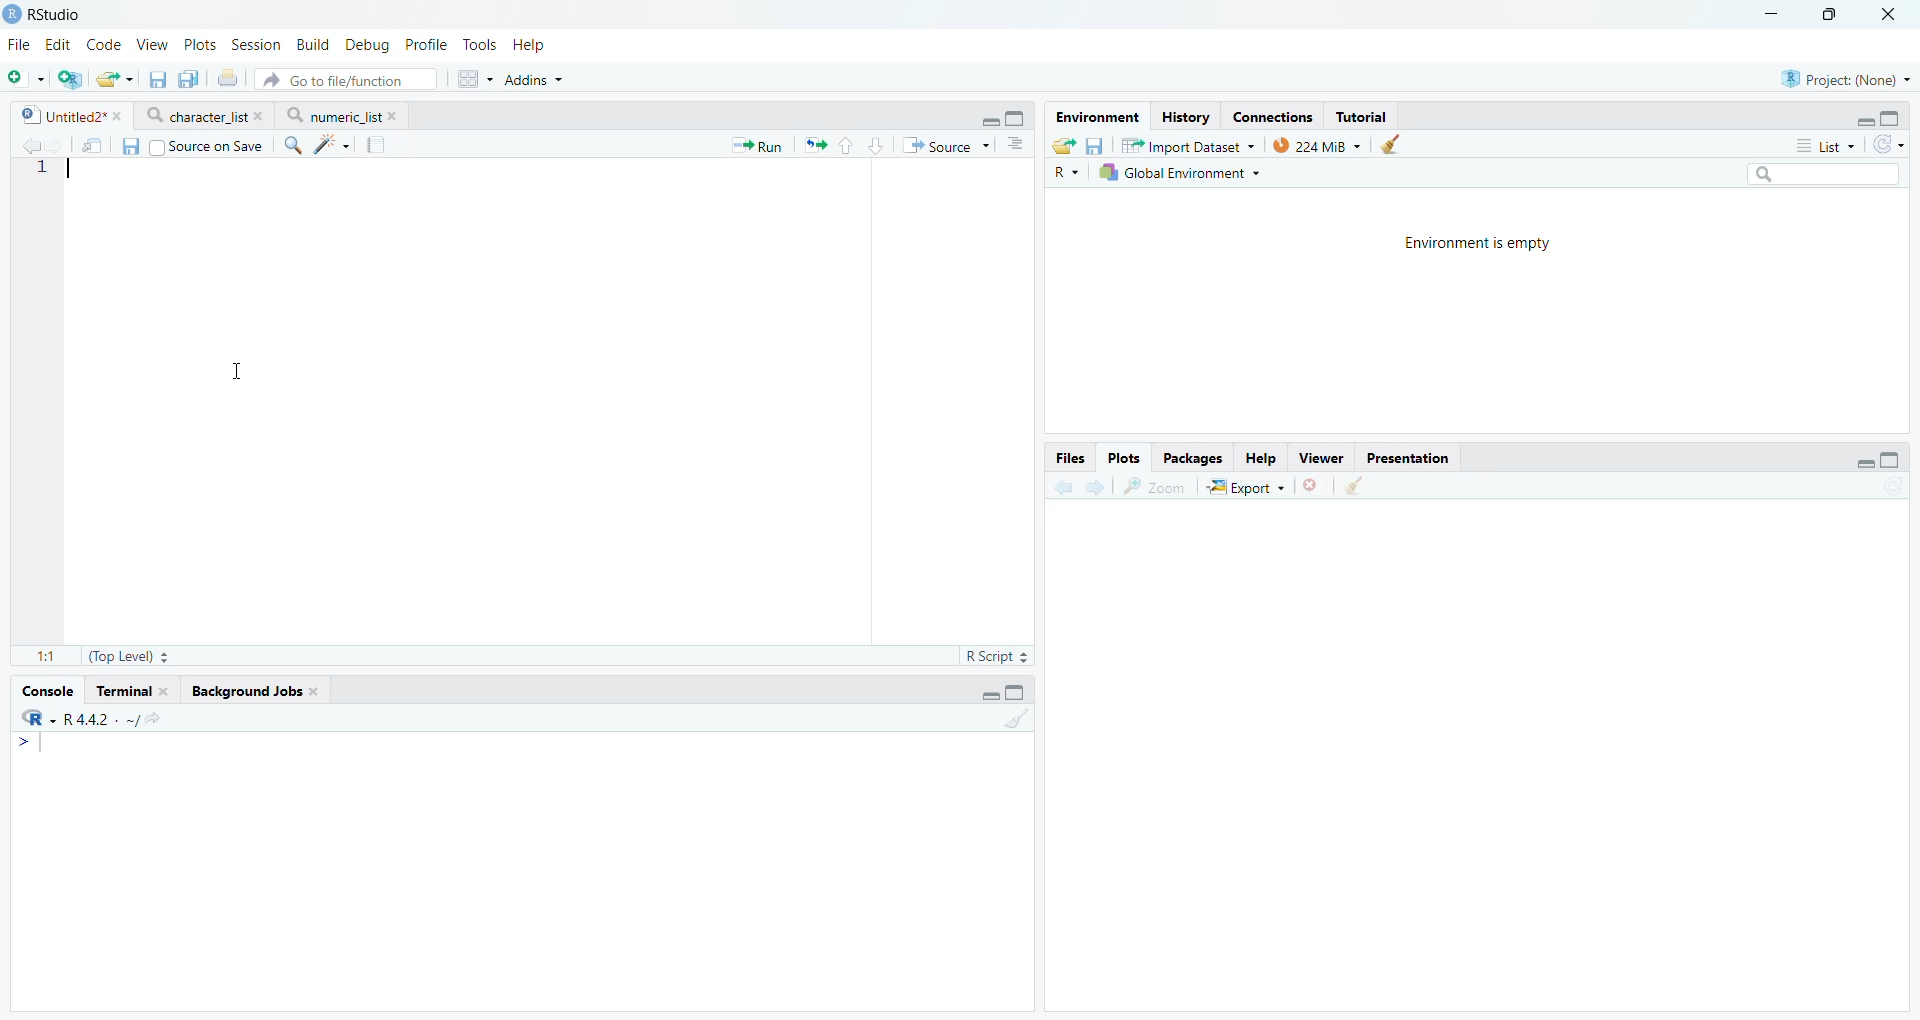  I want to click on Source, so click(943, 146).